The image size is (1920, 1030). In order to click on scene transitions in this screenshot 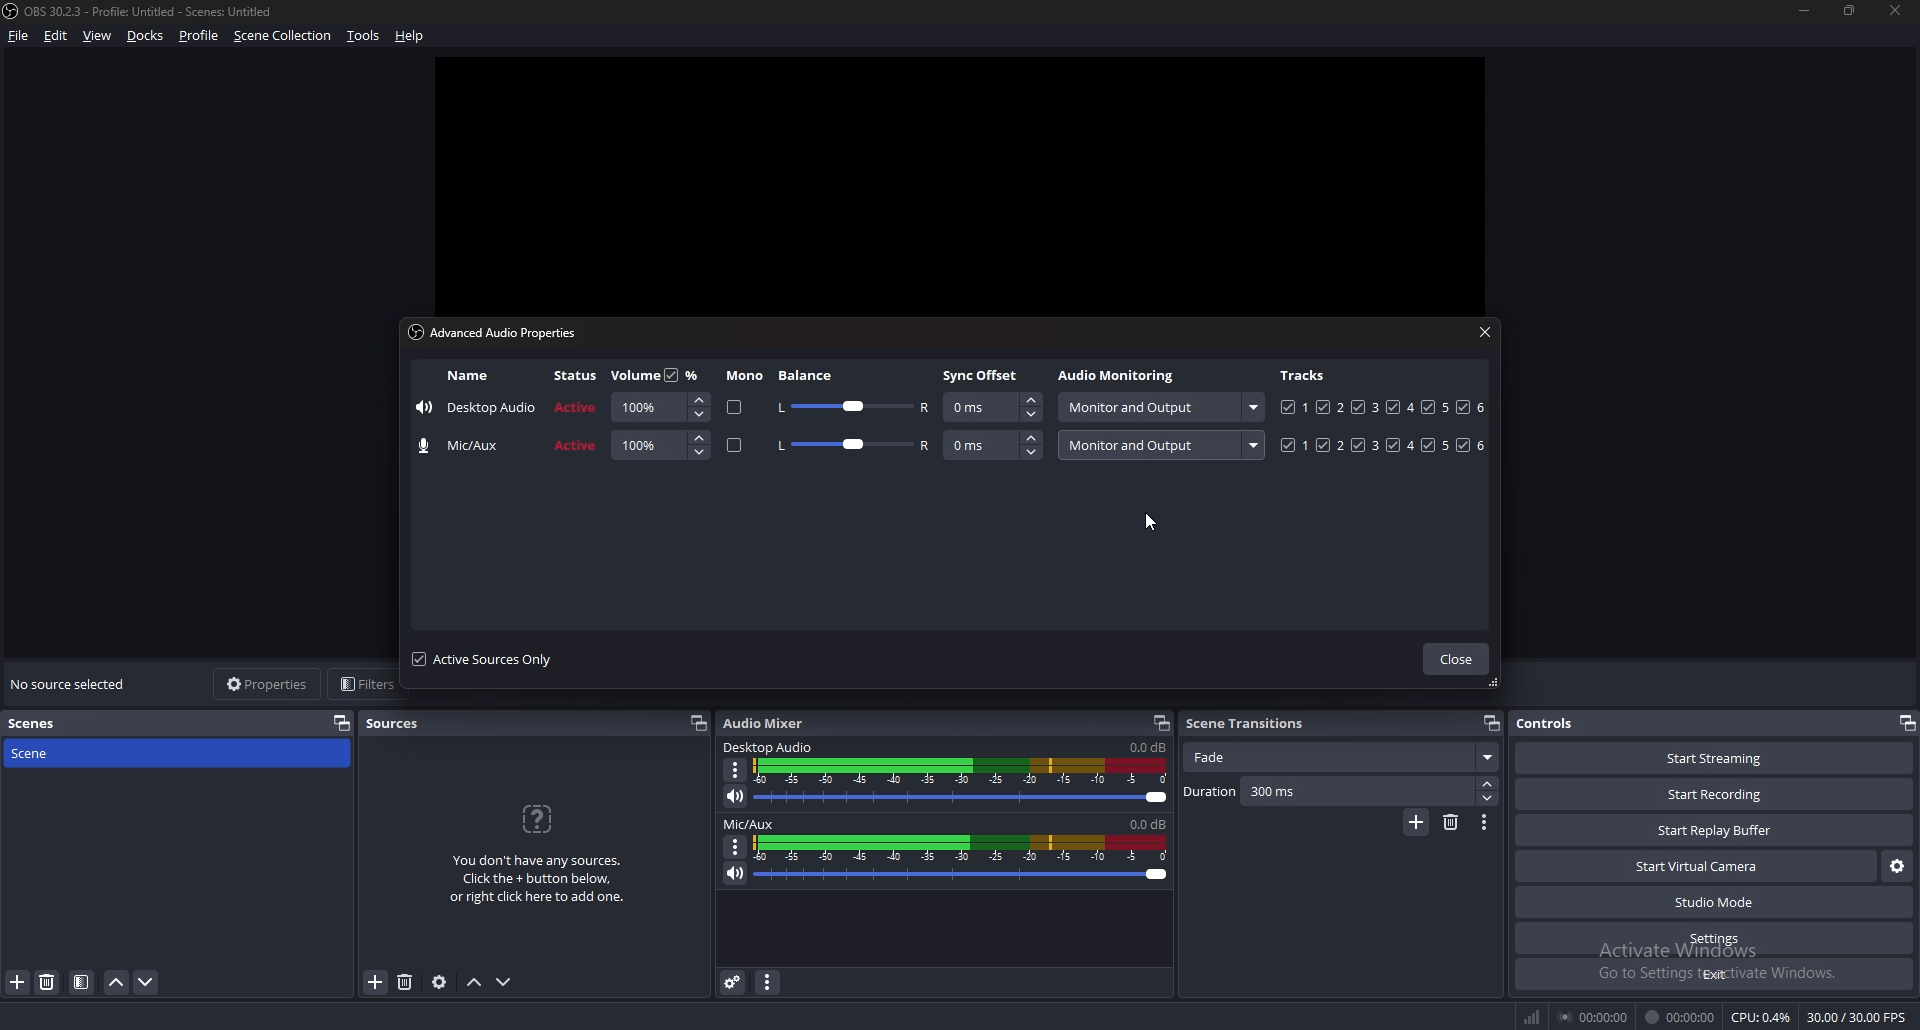, I will do `click(1248, 723)`.